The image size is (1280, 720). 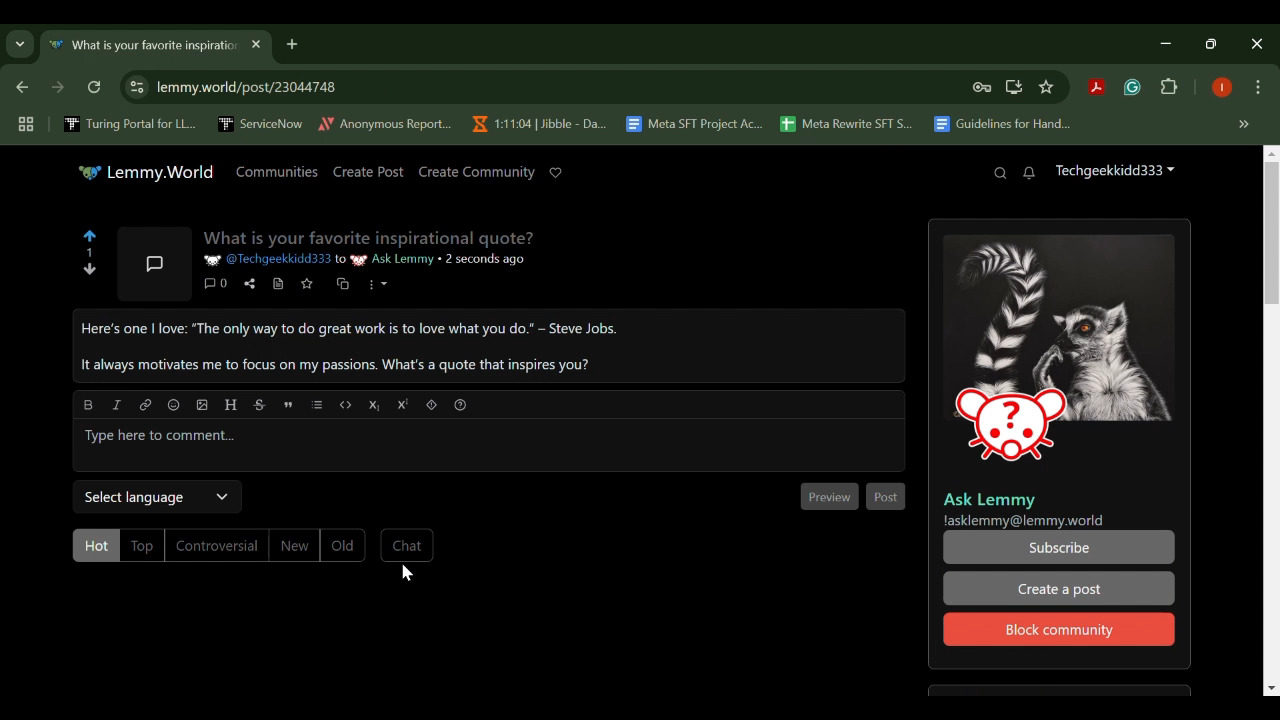 What do you see at coordinates (556, 173) in the screenshot?
I see `Donate to Lemmy` at bounding box center [556, 173].